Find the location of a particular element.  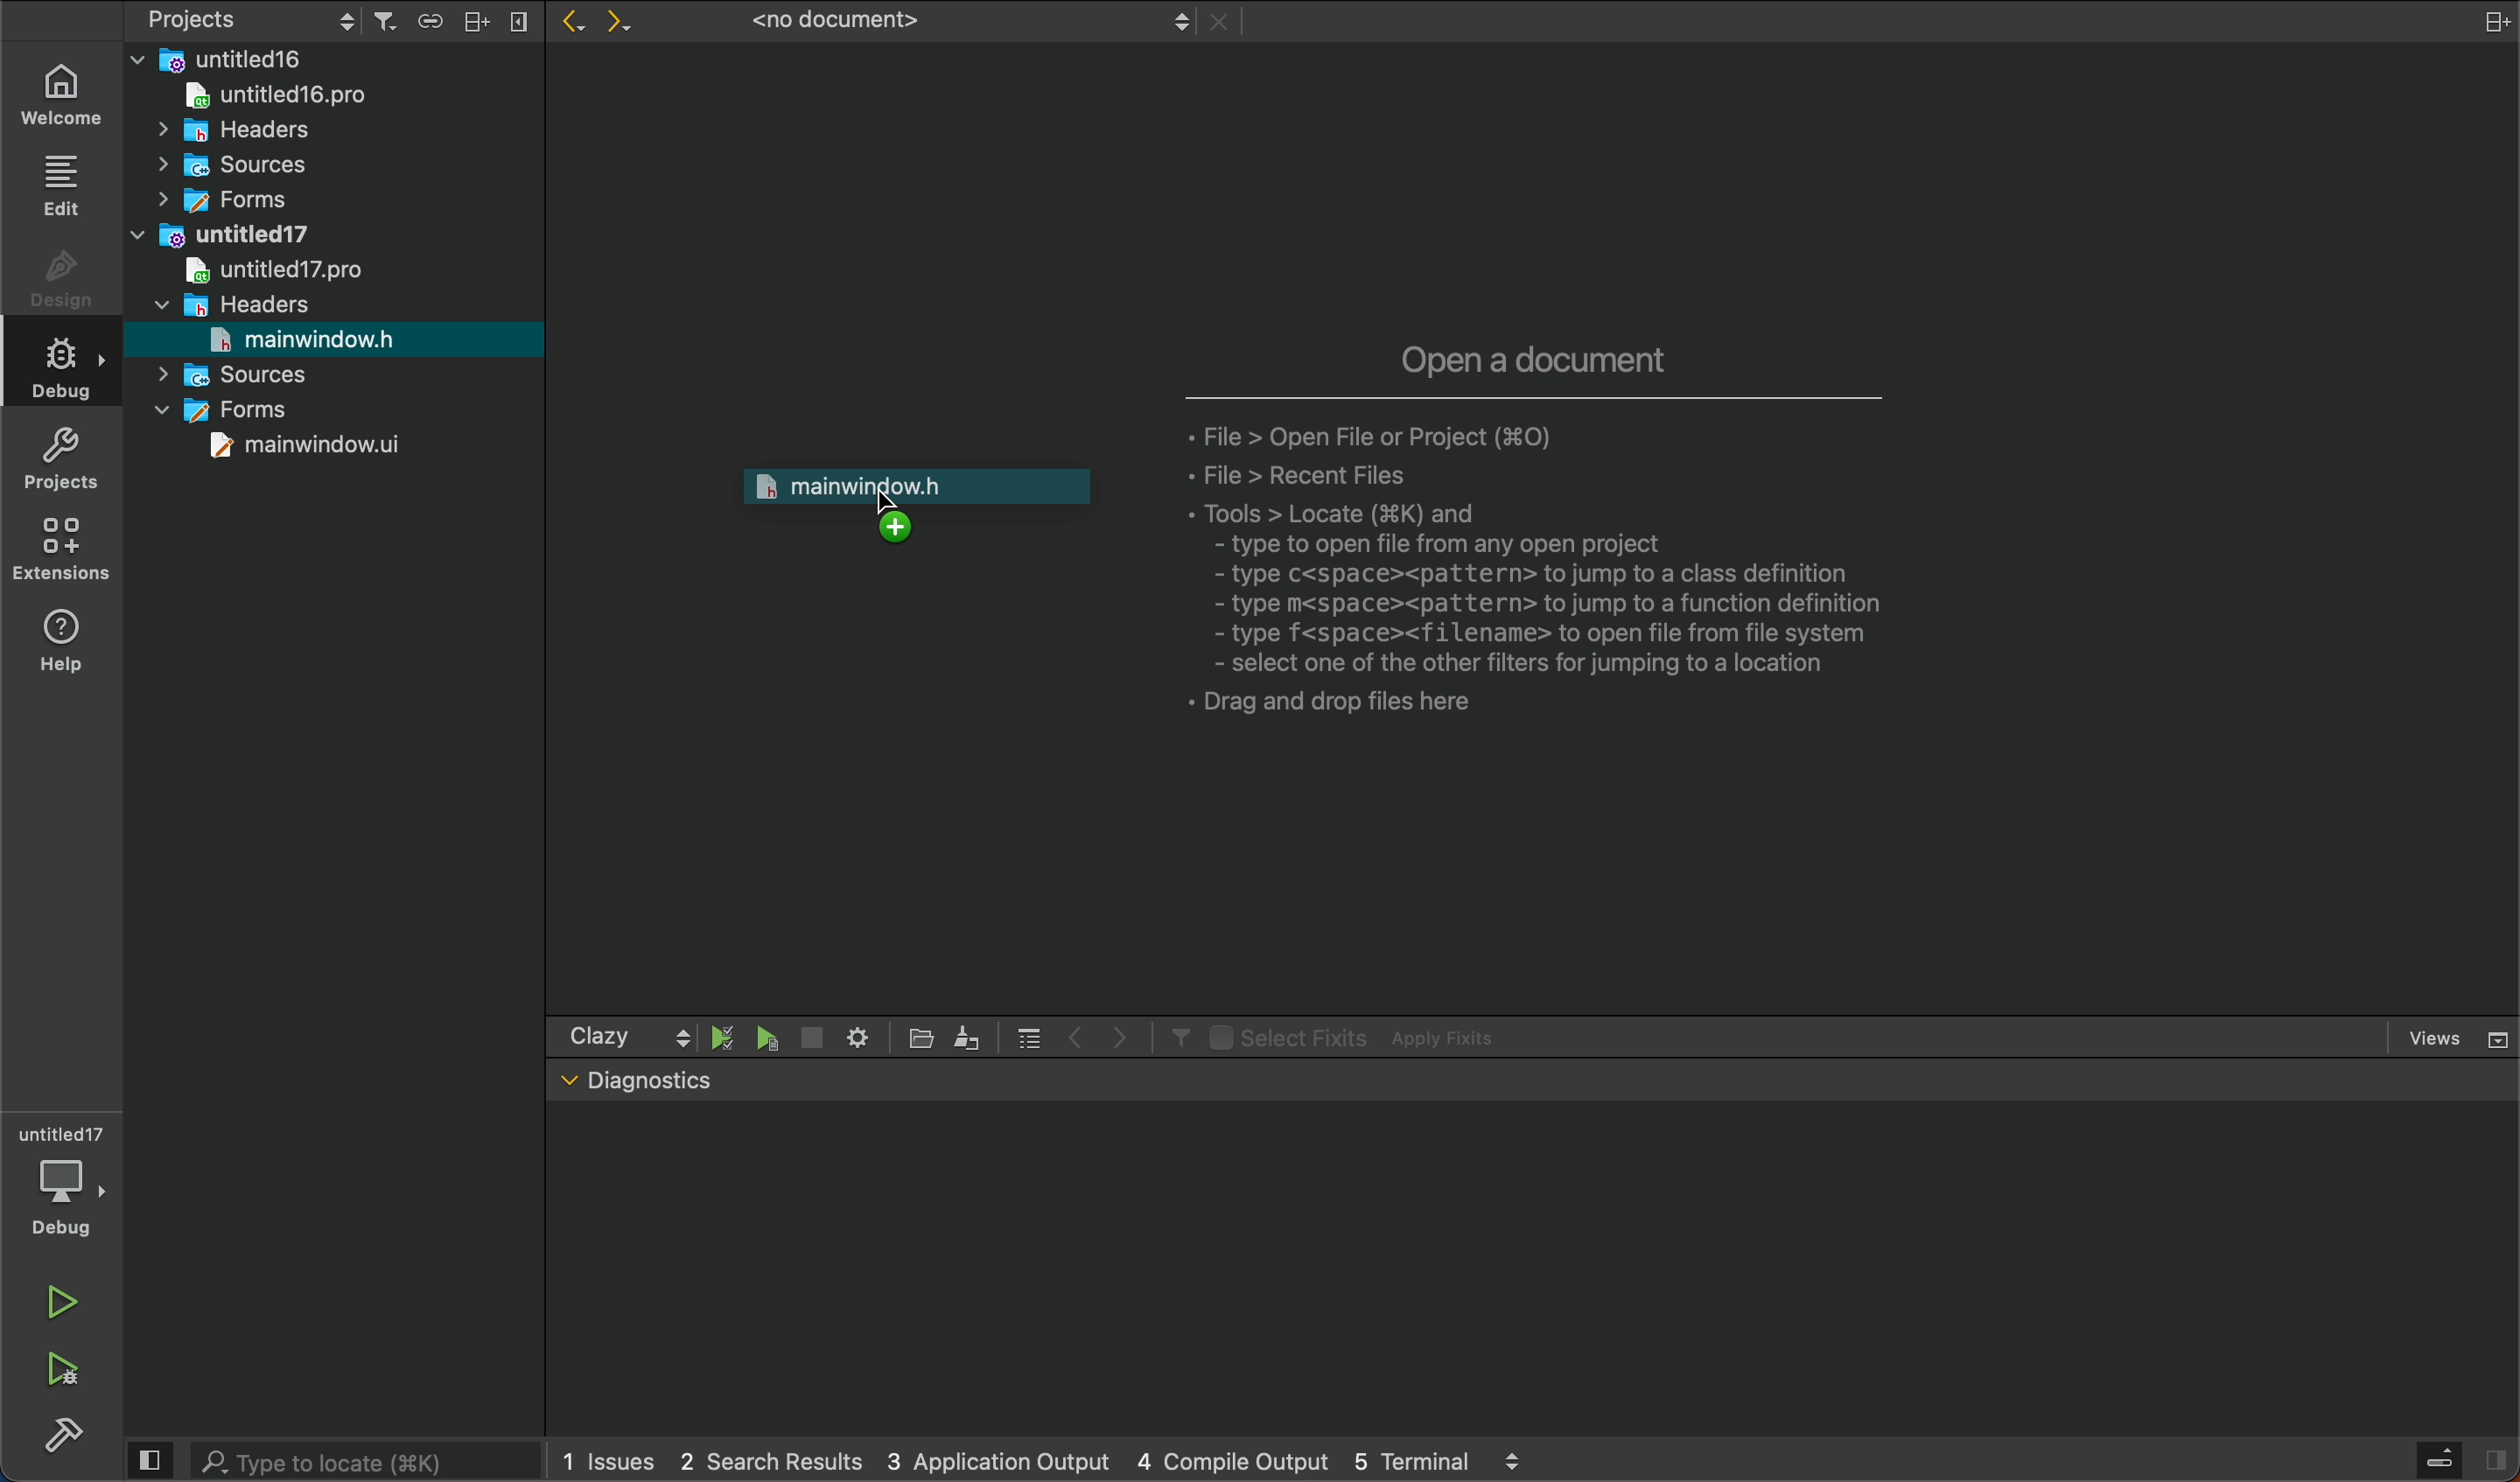

resume is located at coordinates (769, 1040).